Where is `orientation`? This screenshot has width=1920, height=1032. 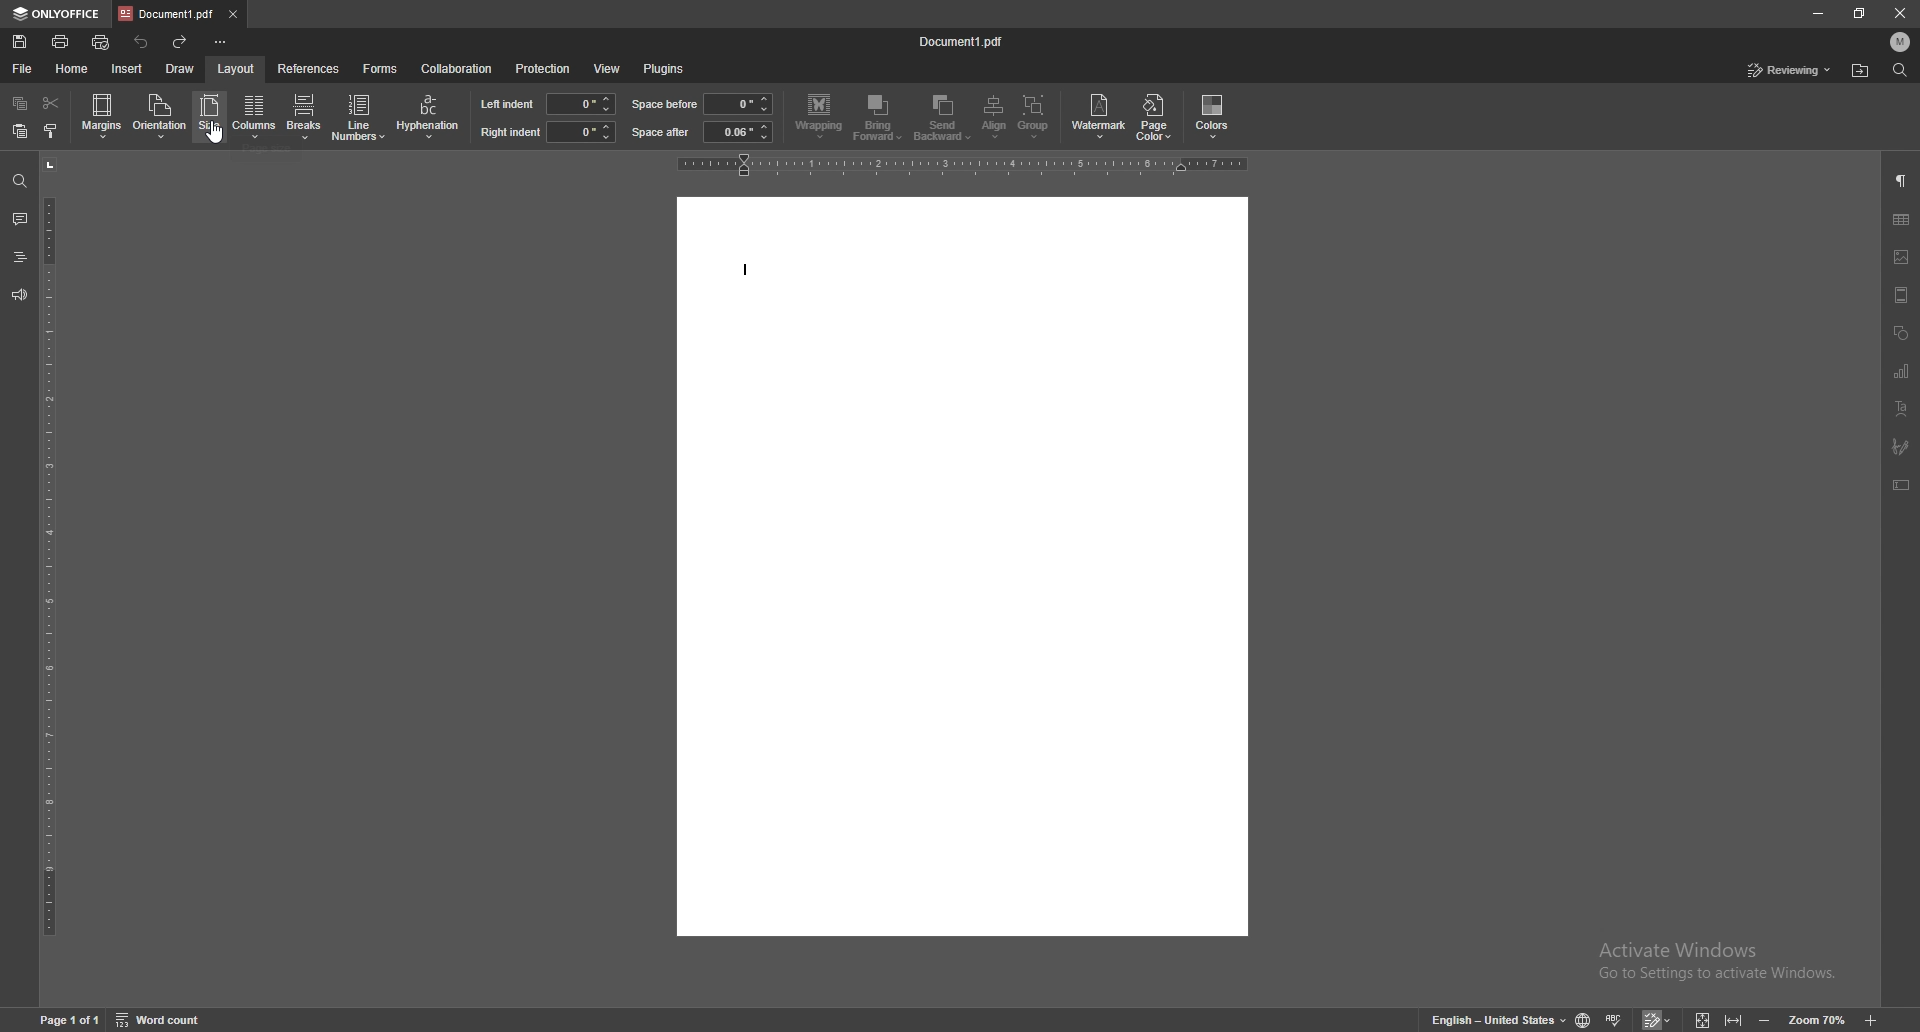 orientation is located at coordinates (160, 115).